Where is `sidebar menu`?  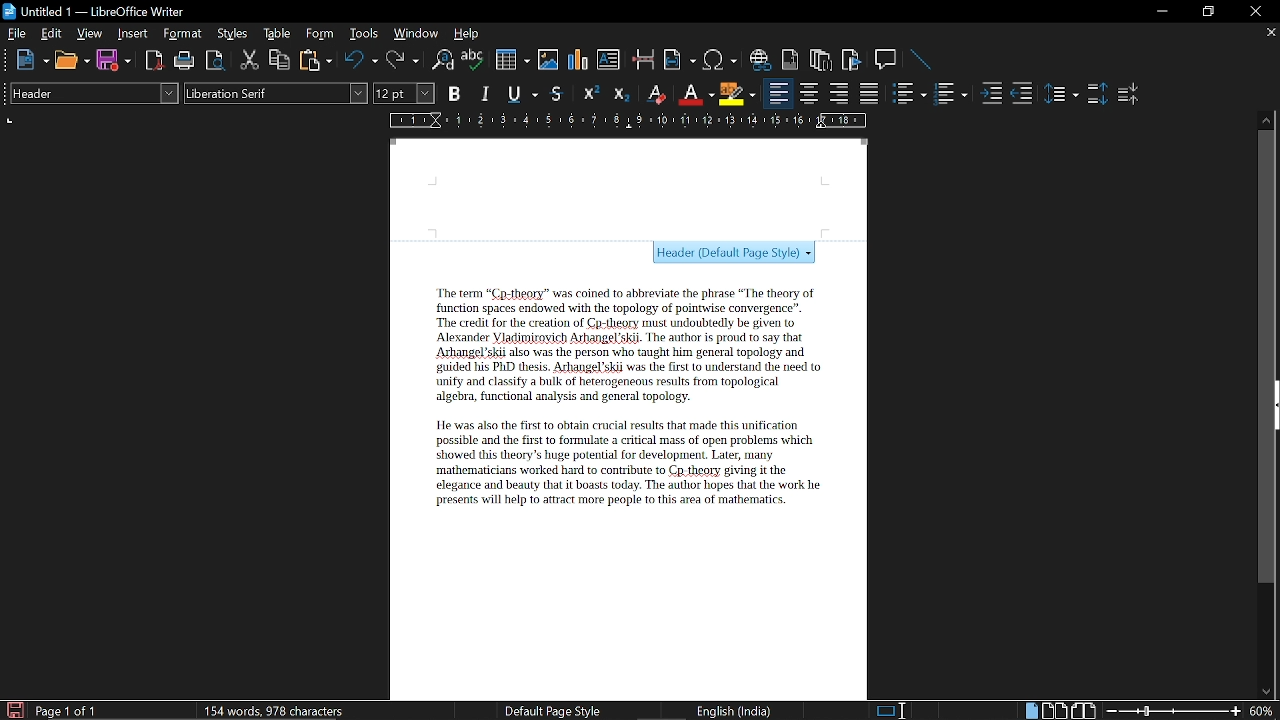
sidebar menu is located at coordinates (1276, 405).